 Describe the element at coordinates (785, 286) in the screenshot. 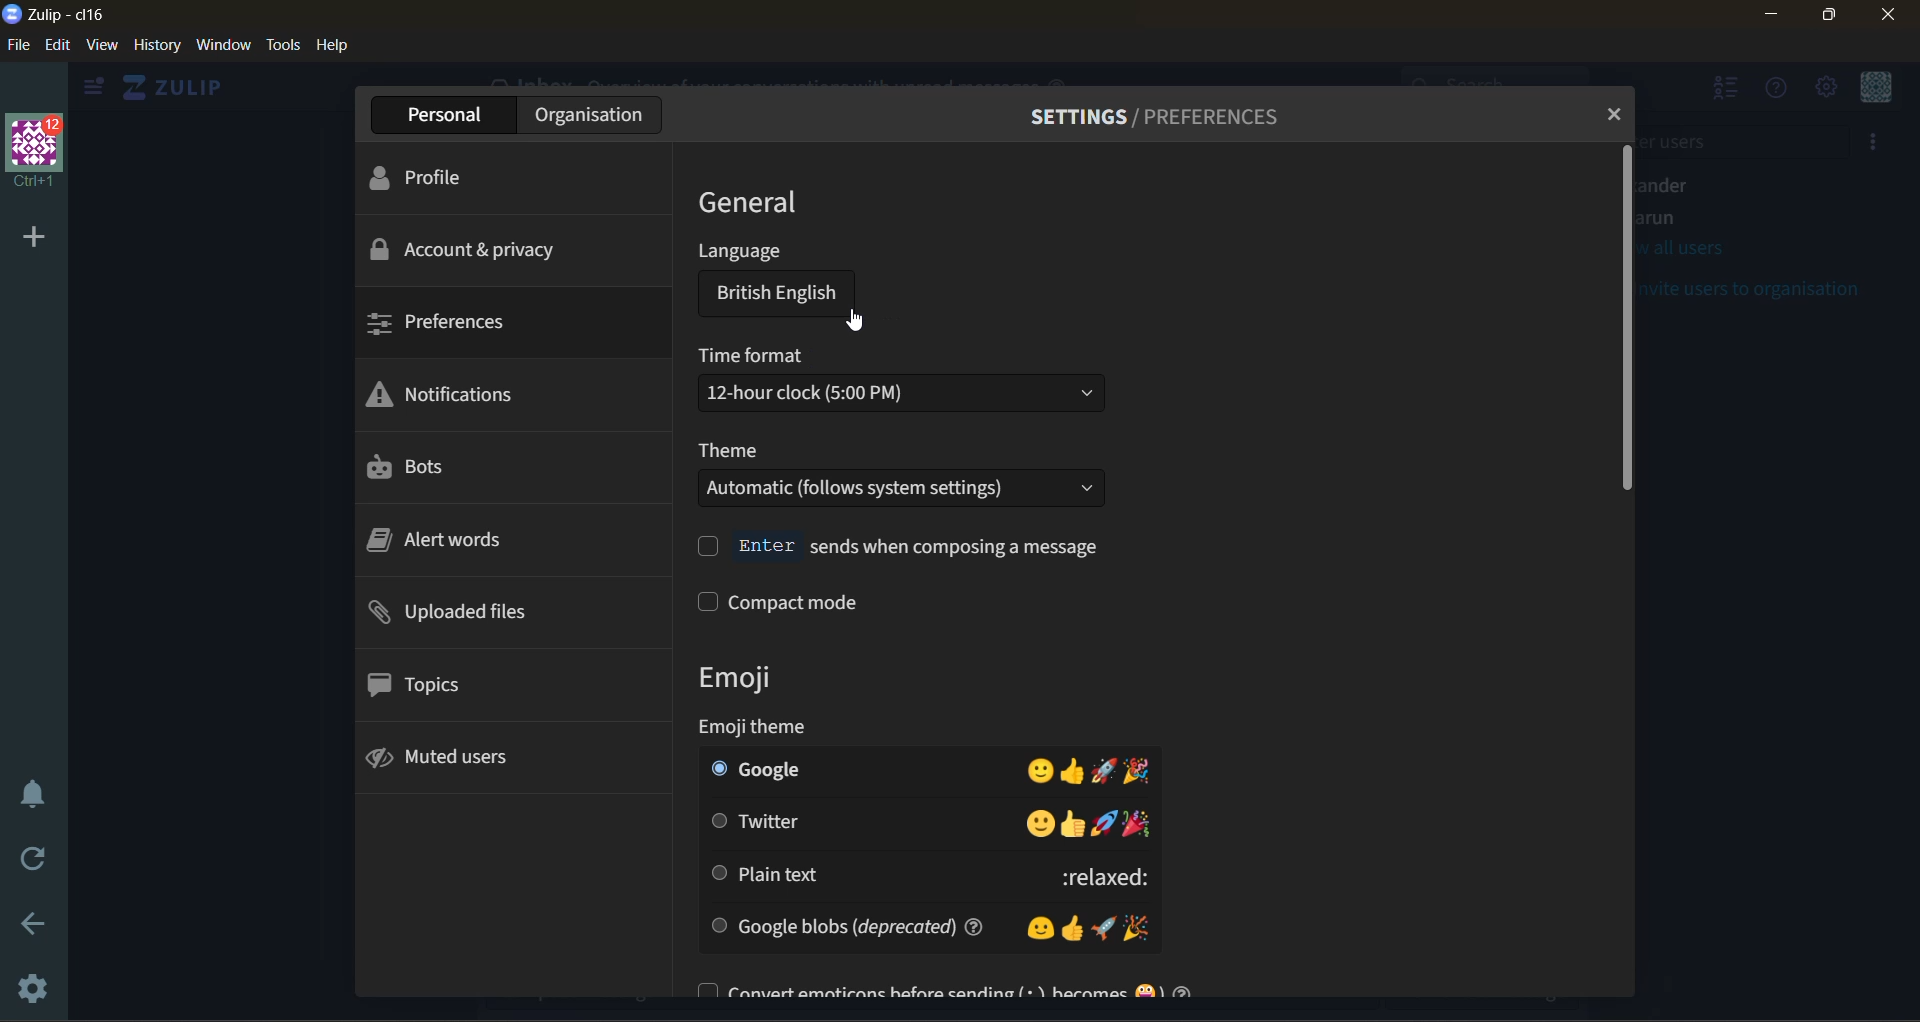

I see `language` at that location.